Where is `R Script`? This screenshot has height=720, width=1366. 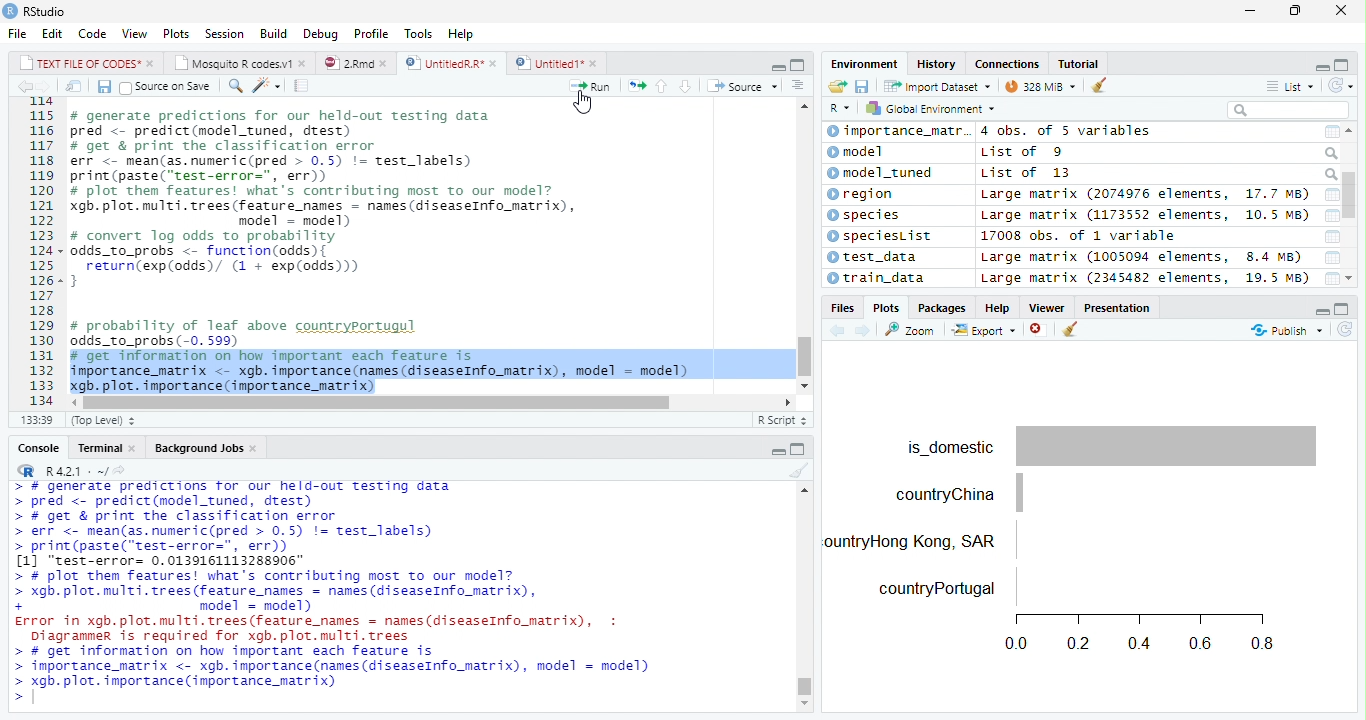
R Script is located at coordinates (783, 418).